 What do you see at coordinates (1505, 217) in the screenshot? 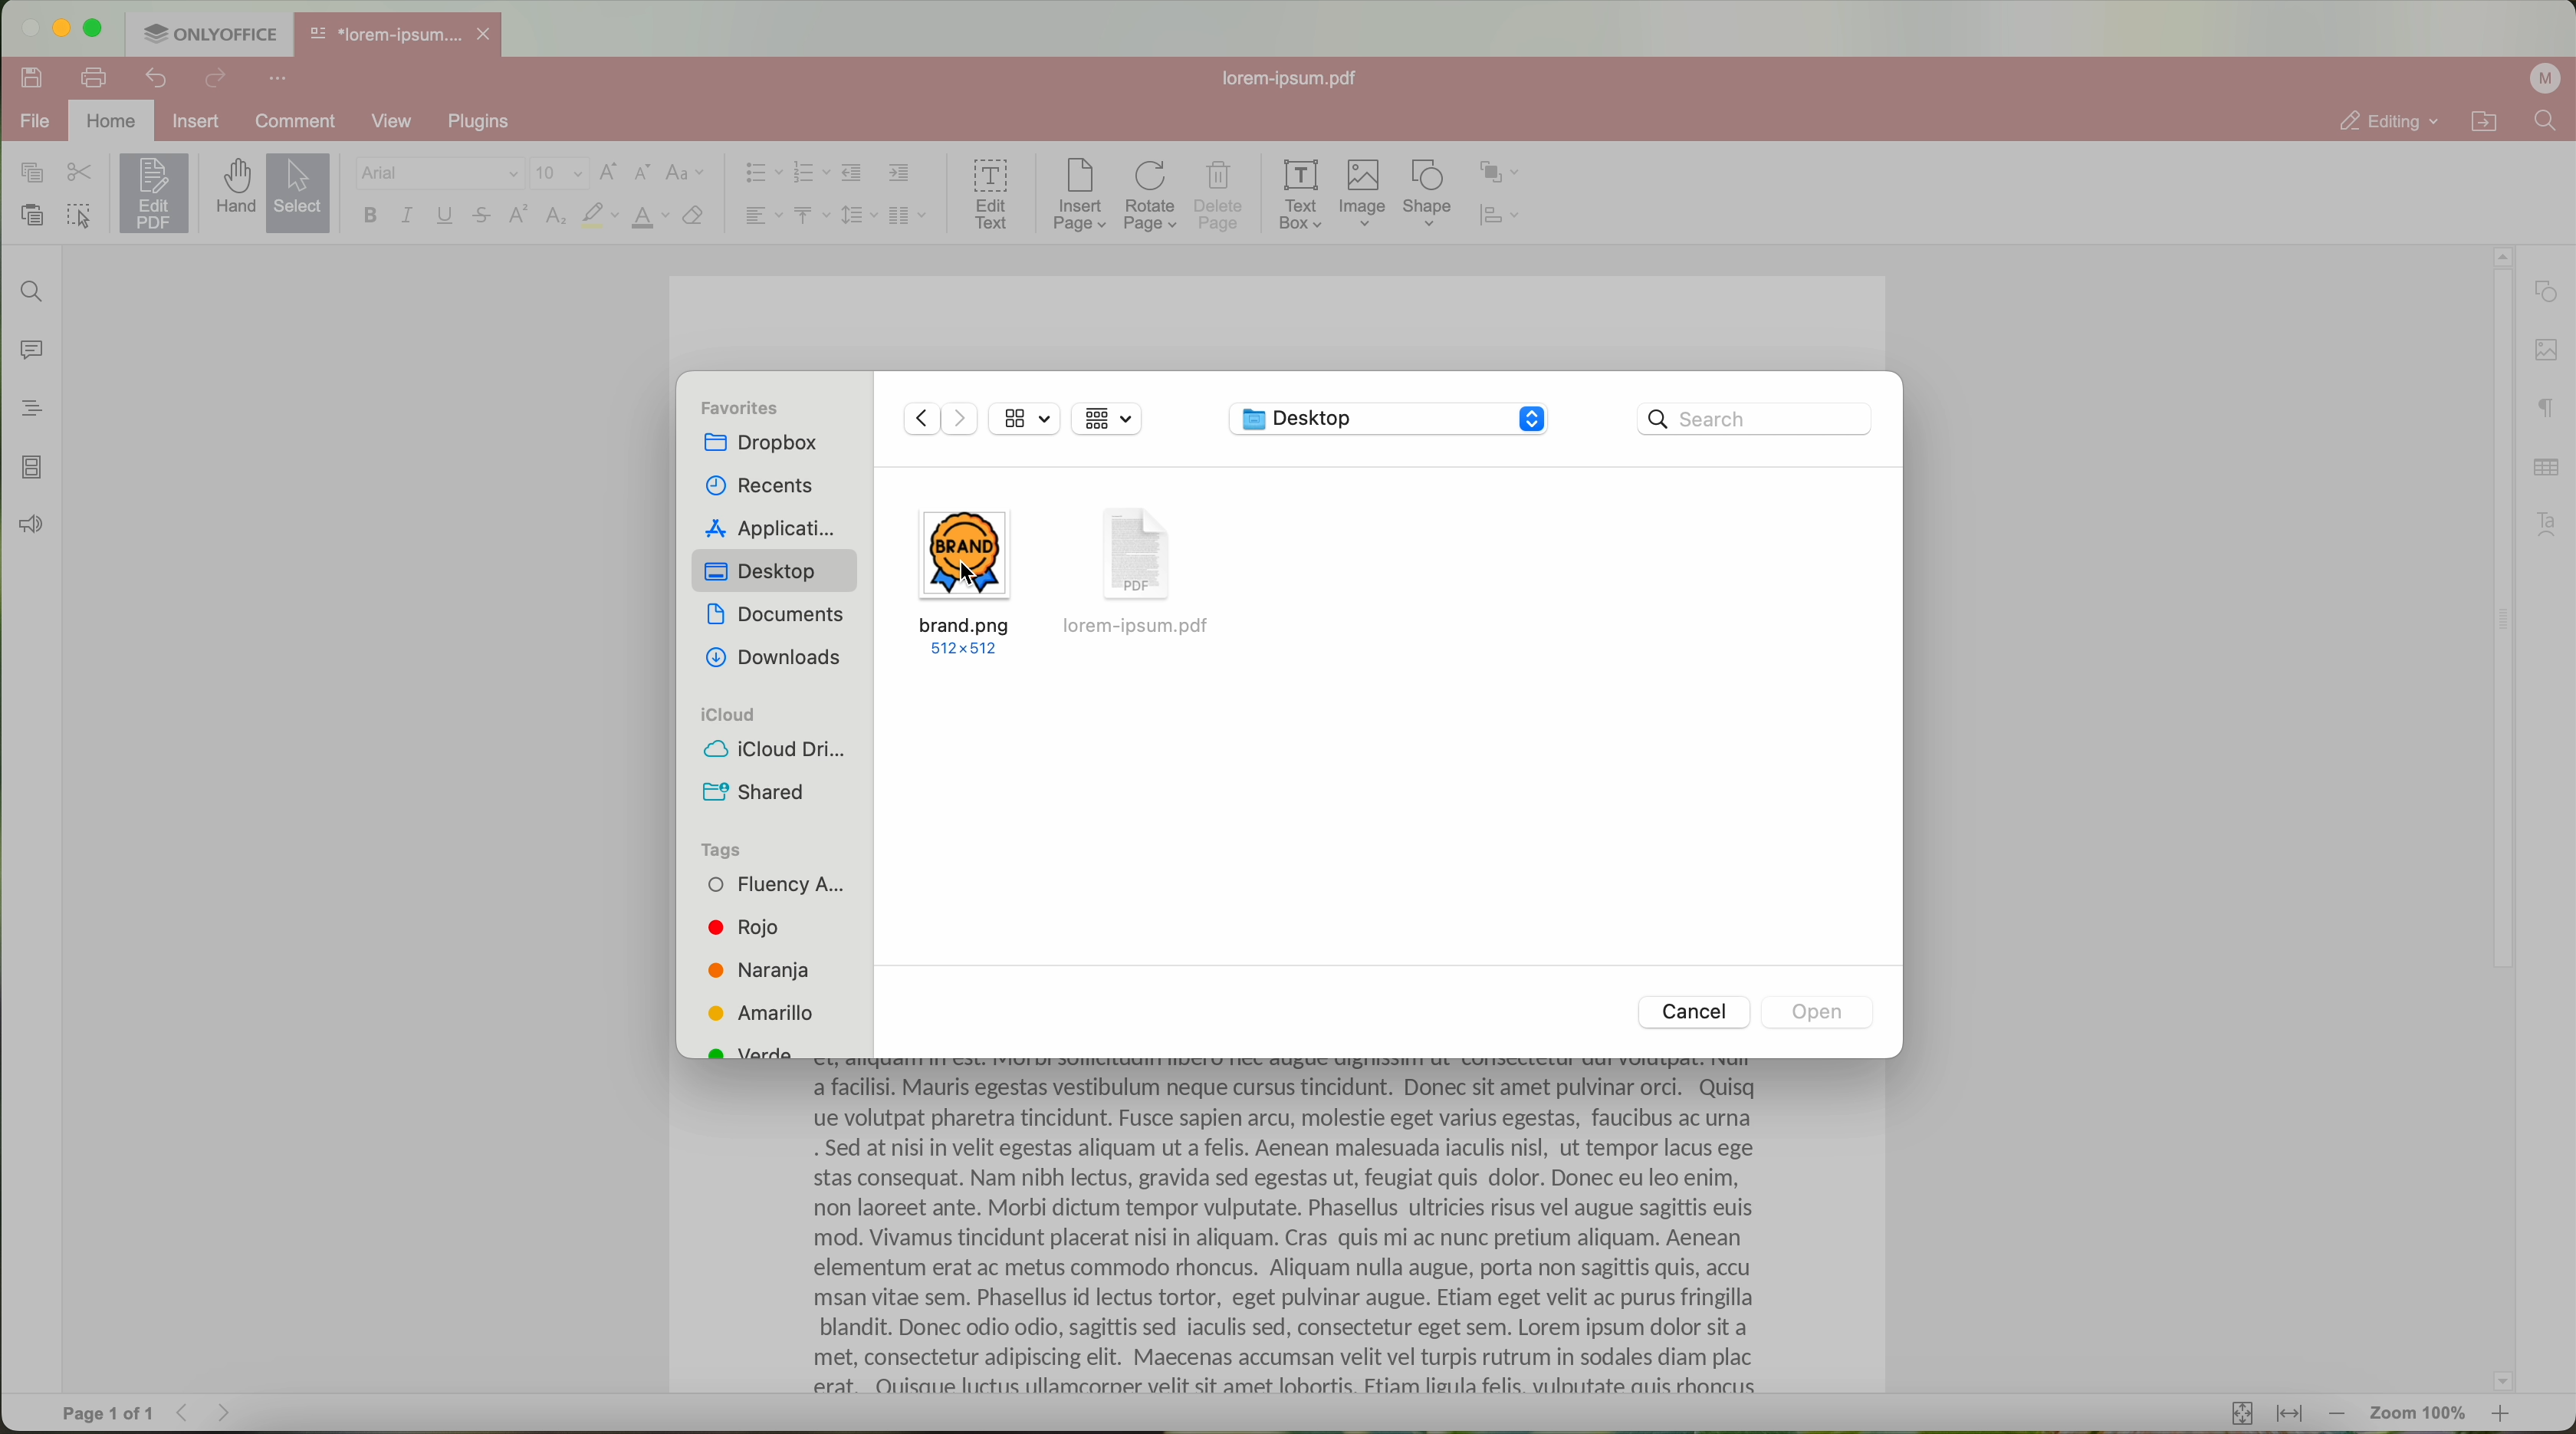
I see `align shape` at bounding box center [1505, 217].